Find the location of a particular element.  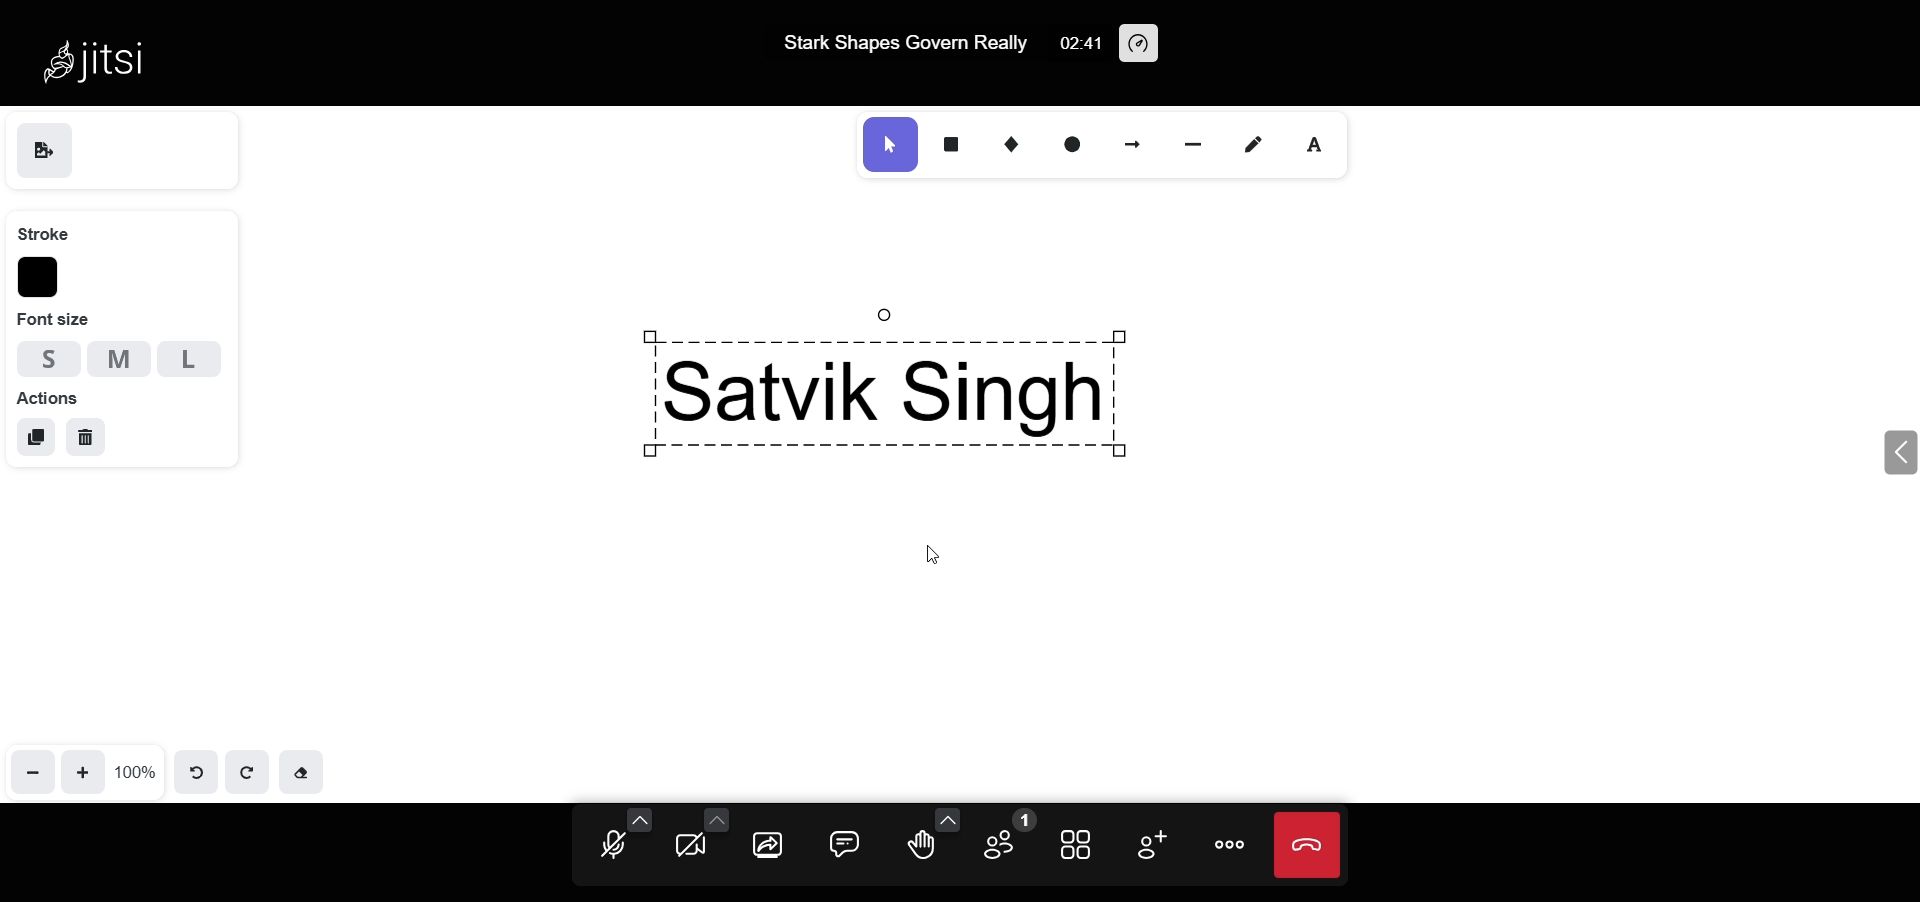

large is located at coordinates (190, 360).